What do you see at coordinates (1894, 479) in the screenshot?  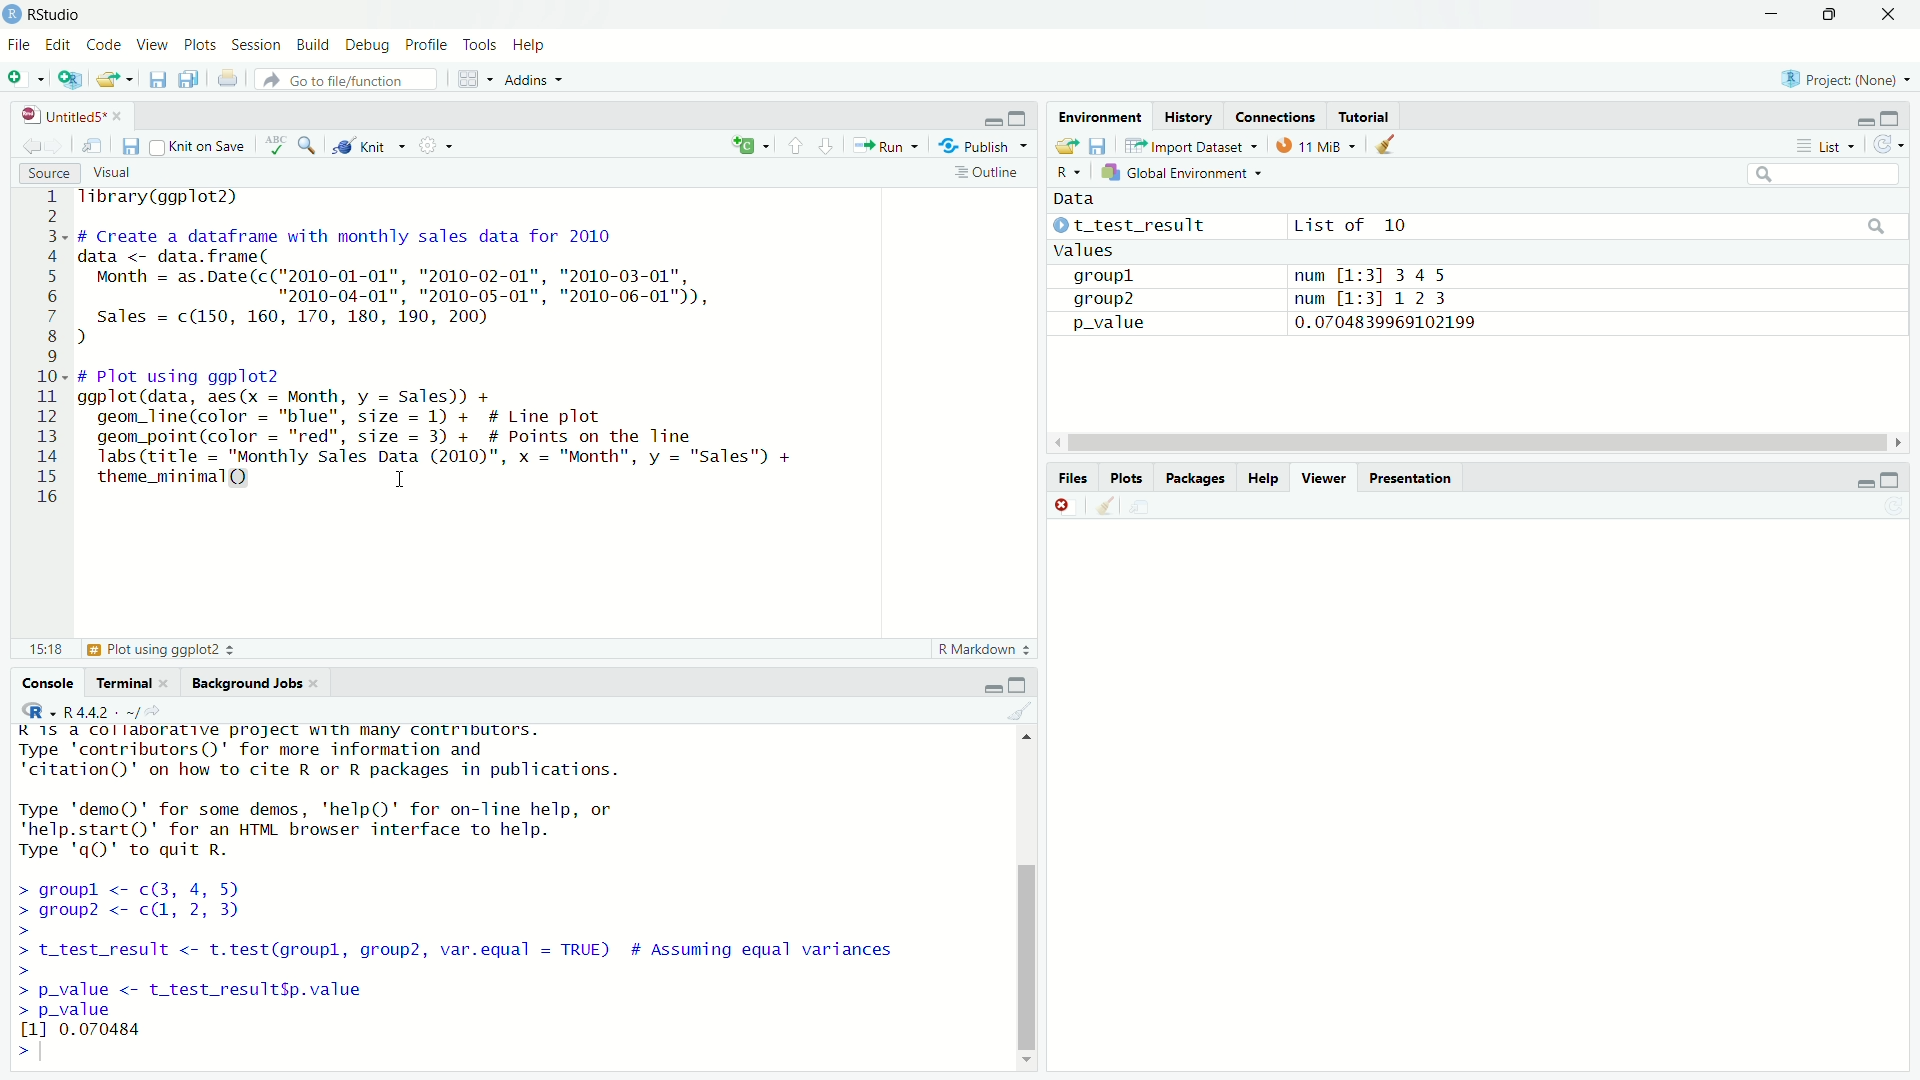 I see `minimise` at bounding box center [1894, 479].